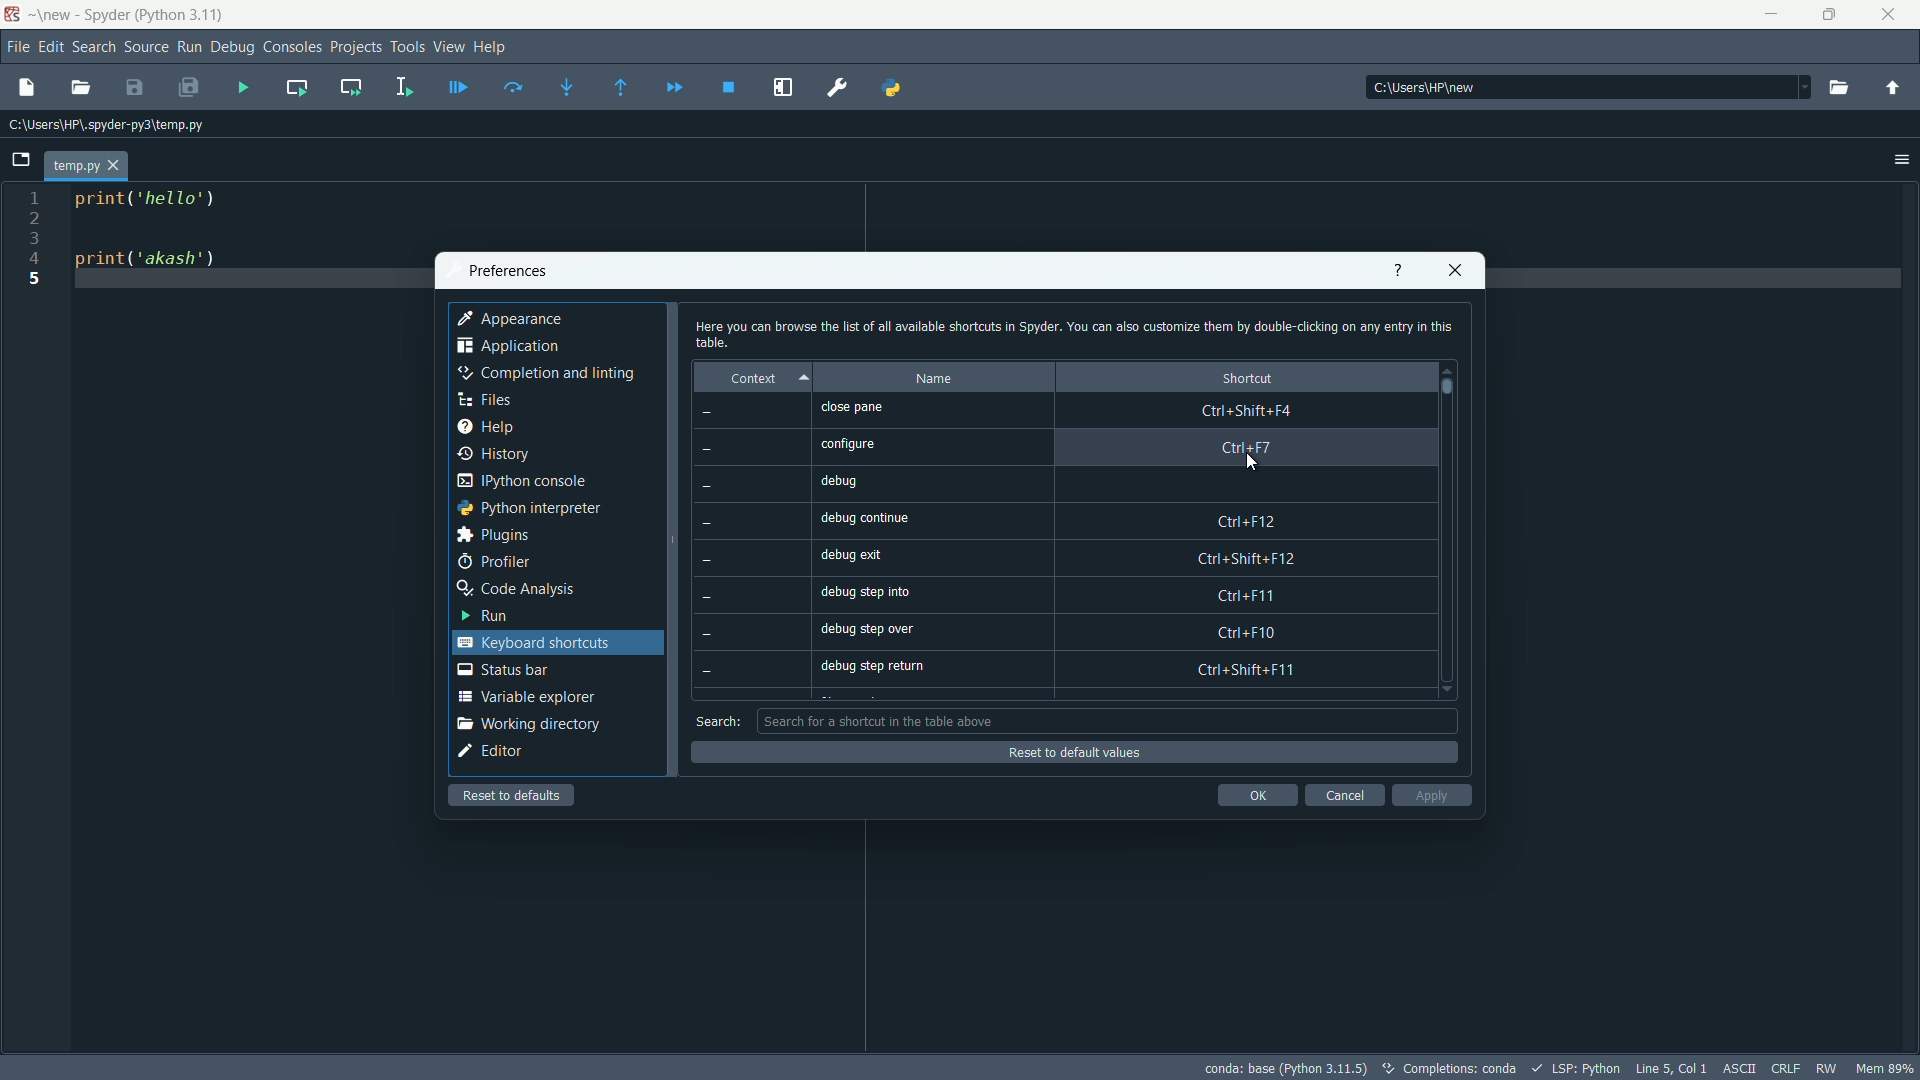 This screenshot has height=1080, width=1920. What do you see at coordinates (148, 48) in the screenshot?
I see `source menu` at bounding box center [148, 48].